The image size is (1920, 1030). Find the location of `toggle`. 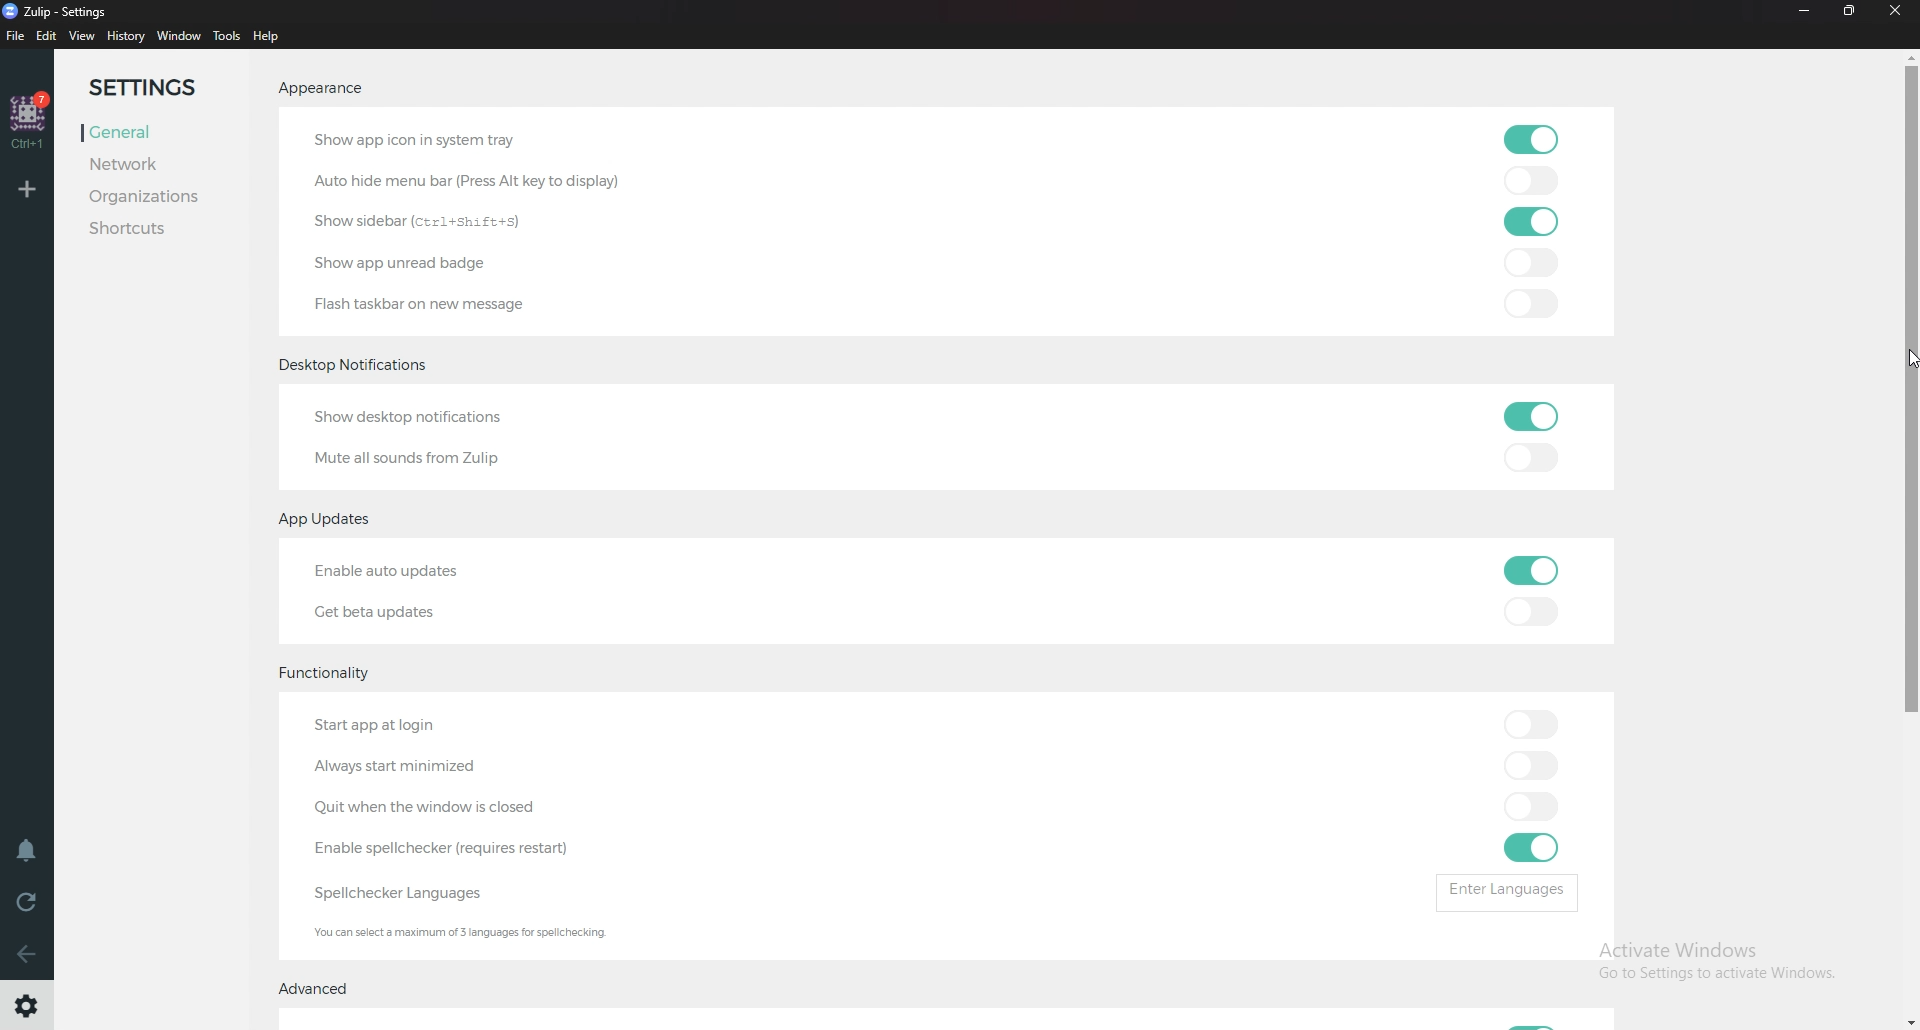

toggle is located at coordinates (1534, 138).